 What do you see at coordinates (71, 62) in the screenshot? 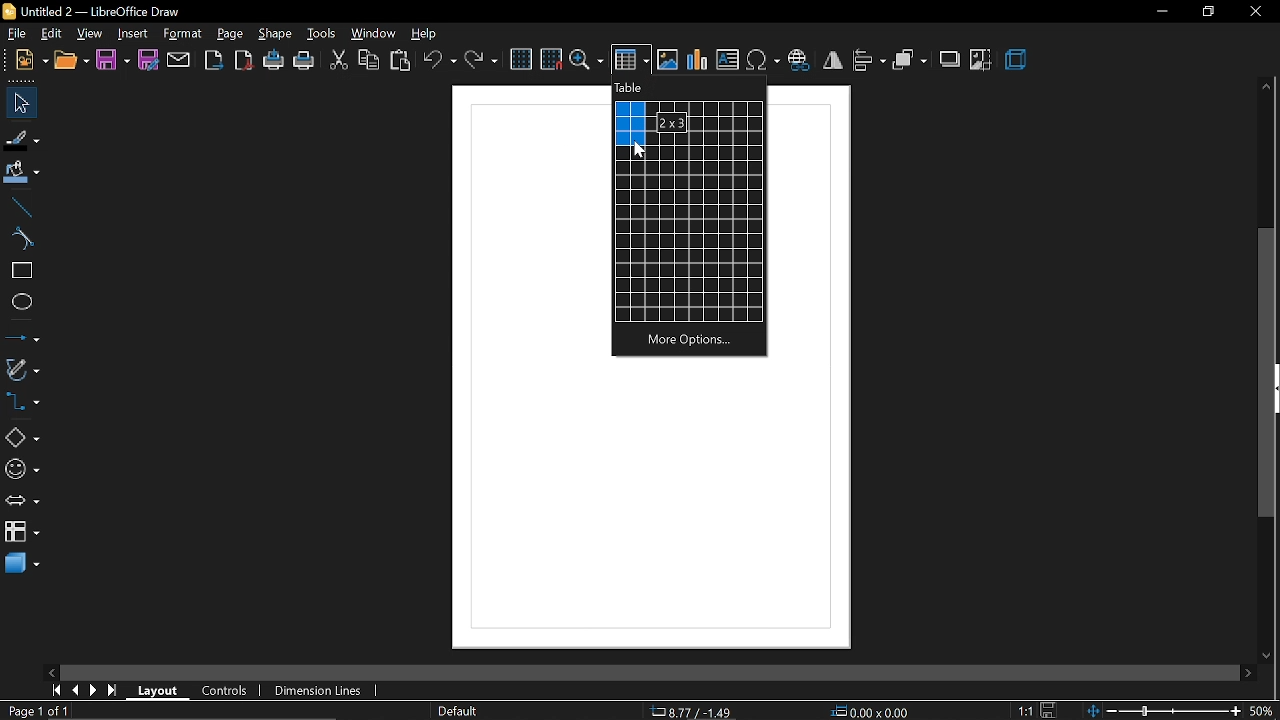
I see `open` at bounding box center [71, 62].